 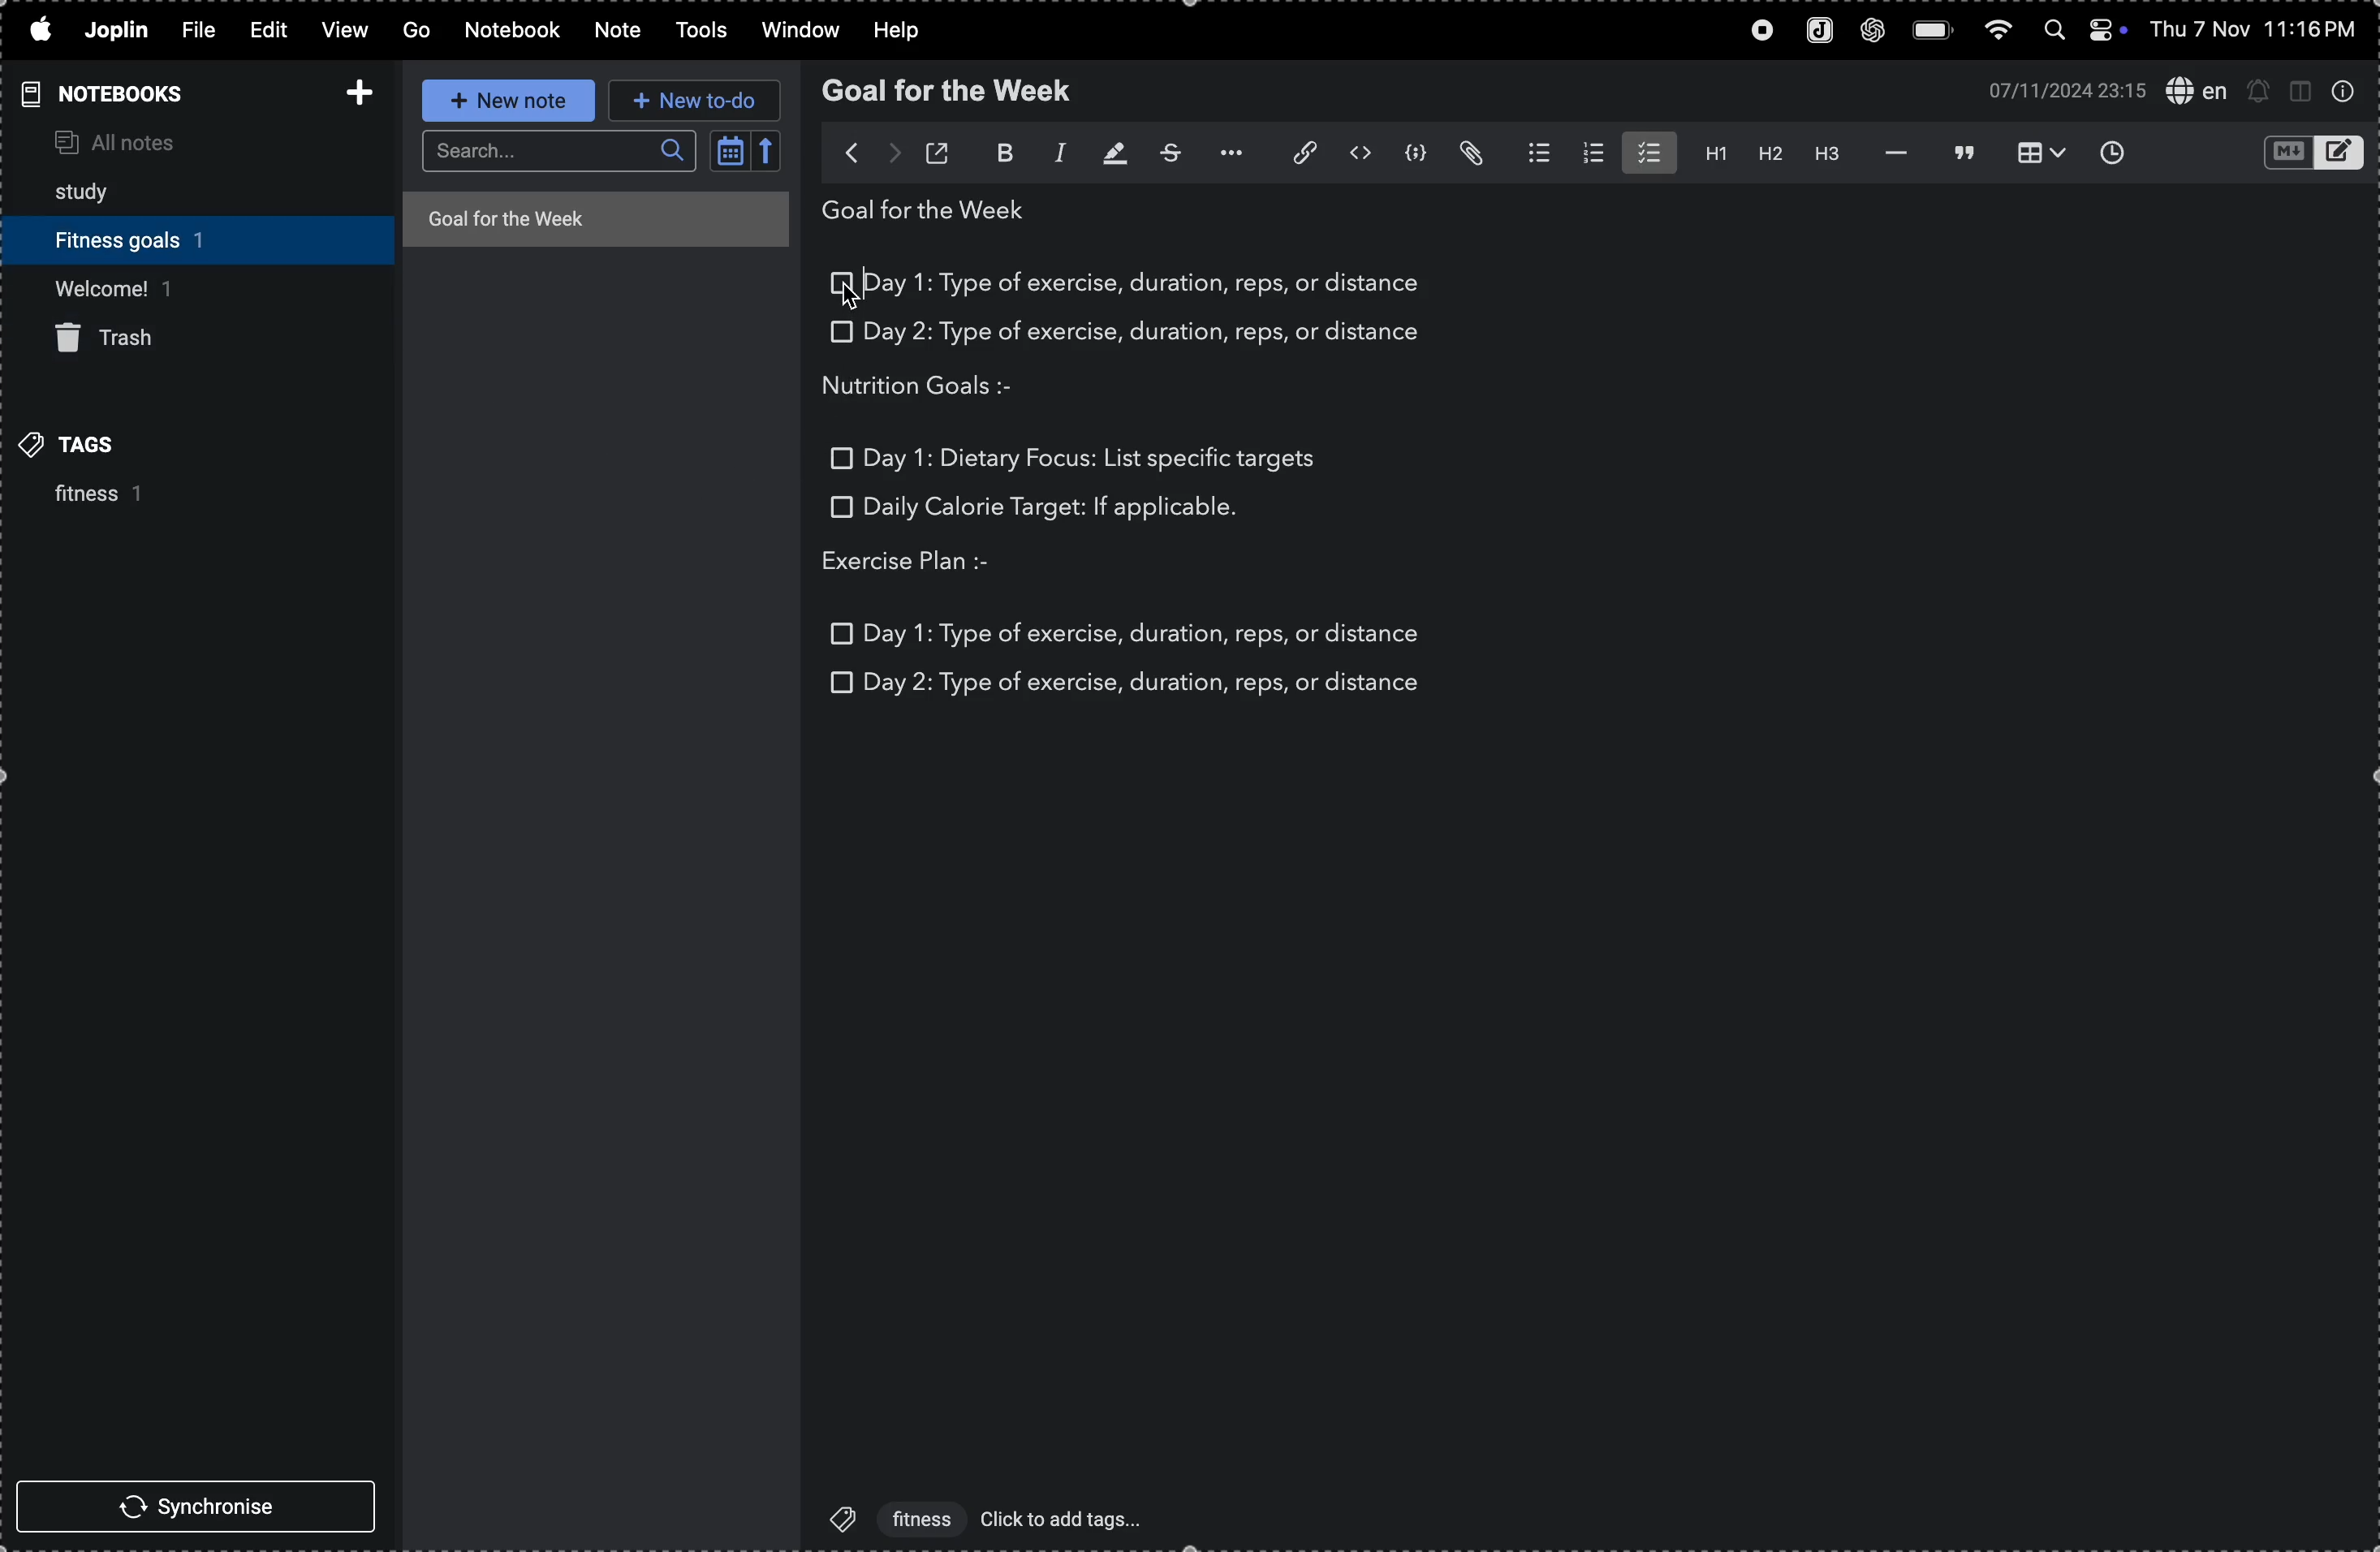 I want to click on heading 3, so click(x=1823, y=152).